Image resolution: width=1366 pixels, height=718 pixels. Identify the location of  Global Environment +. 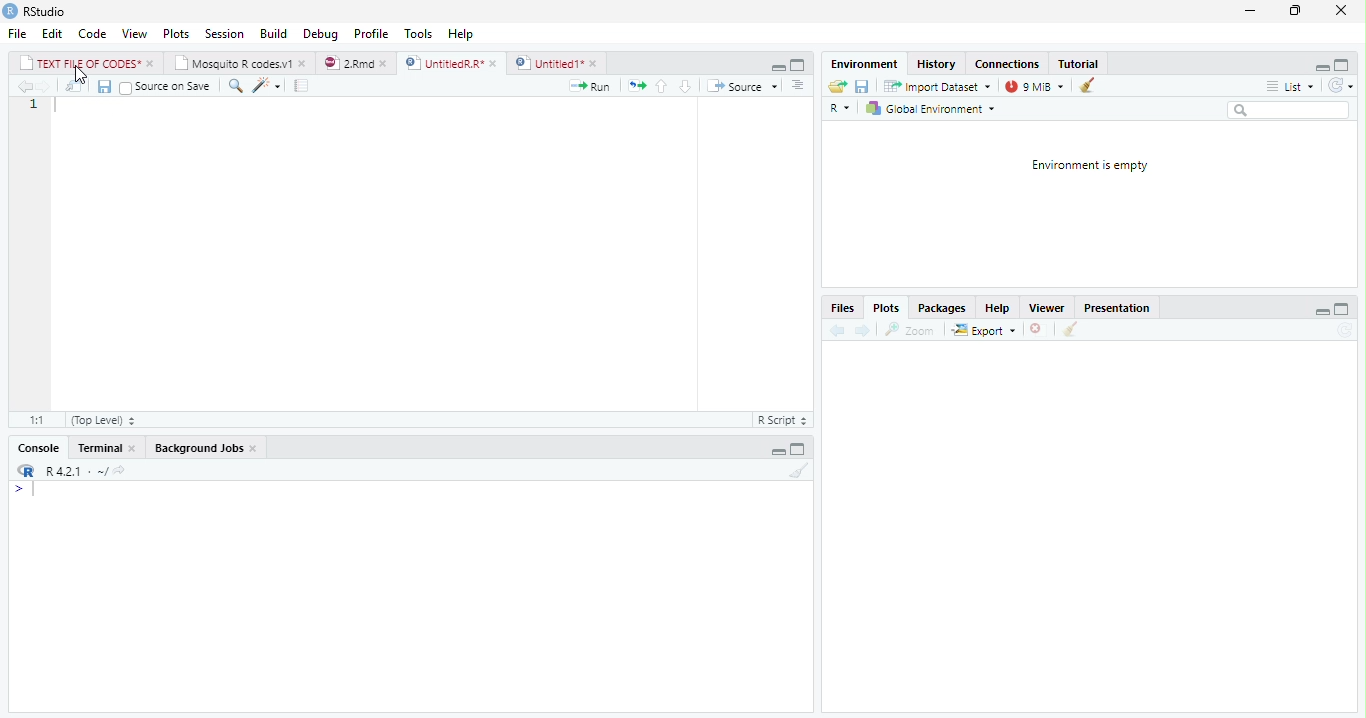
(937, 109).